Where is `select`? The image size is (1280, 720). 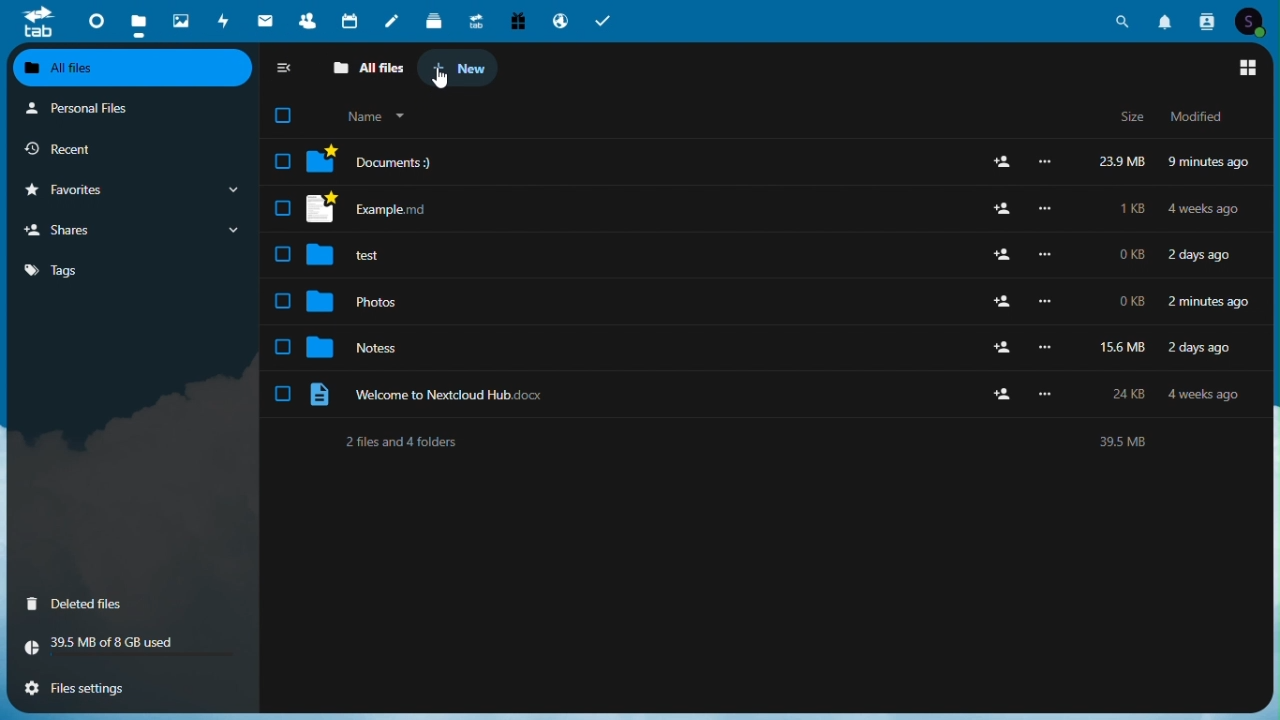 select is located at coordinates (281, 208).